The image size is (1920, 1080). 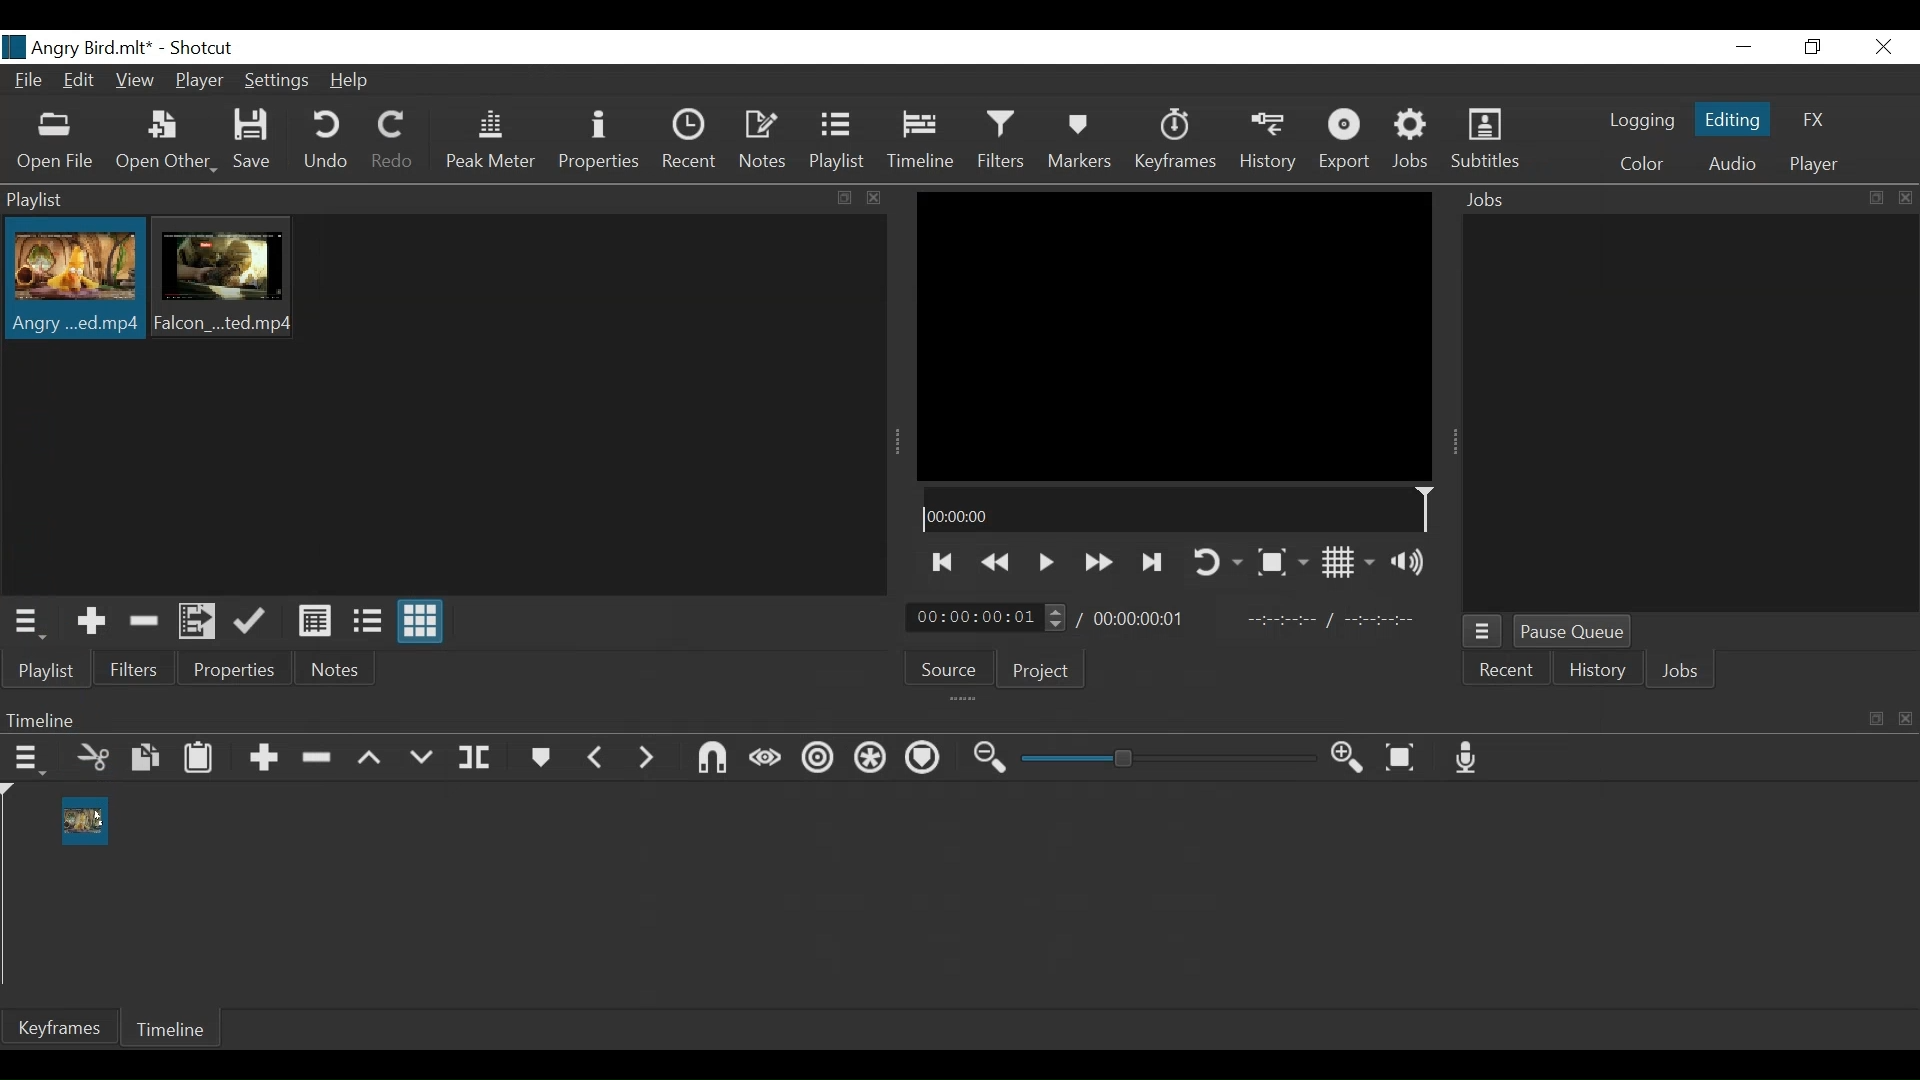 What do you see at coordinates (82, 47) in the screenshot?
I see `File Name` at bounding box center [82, 47].